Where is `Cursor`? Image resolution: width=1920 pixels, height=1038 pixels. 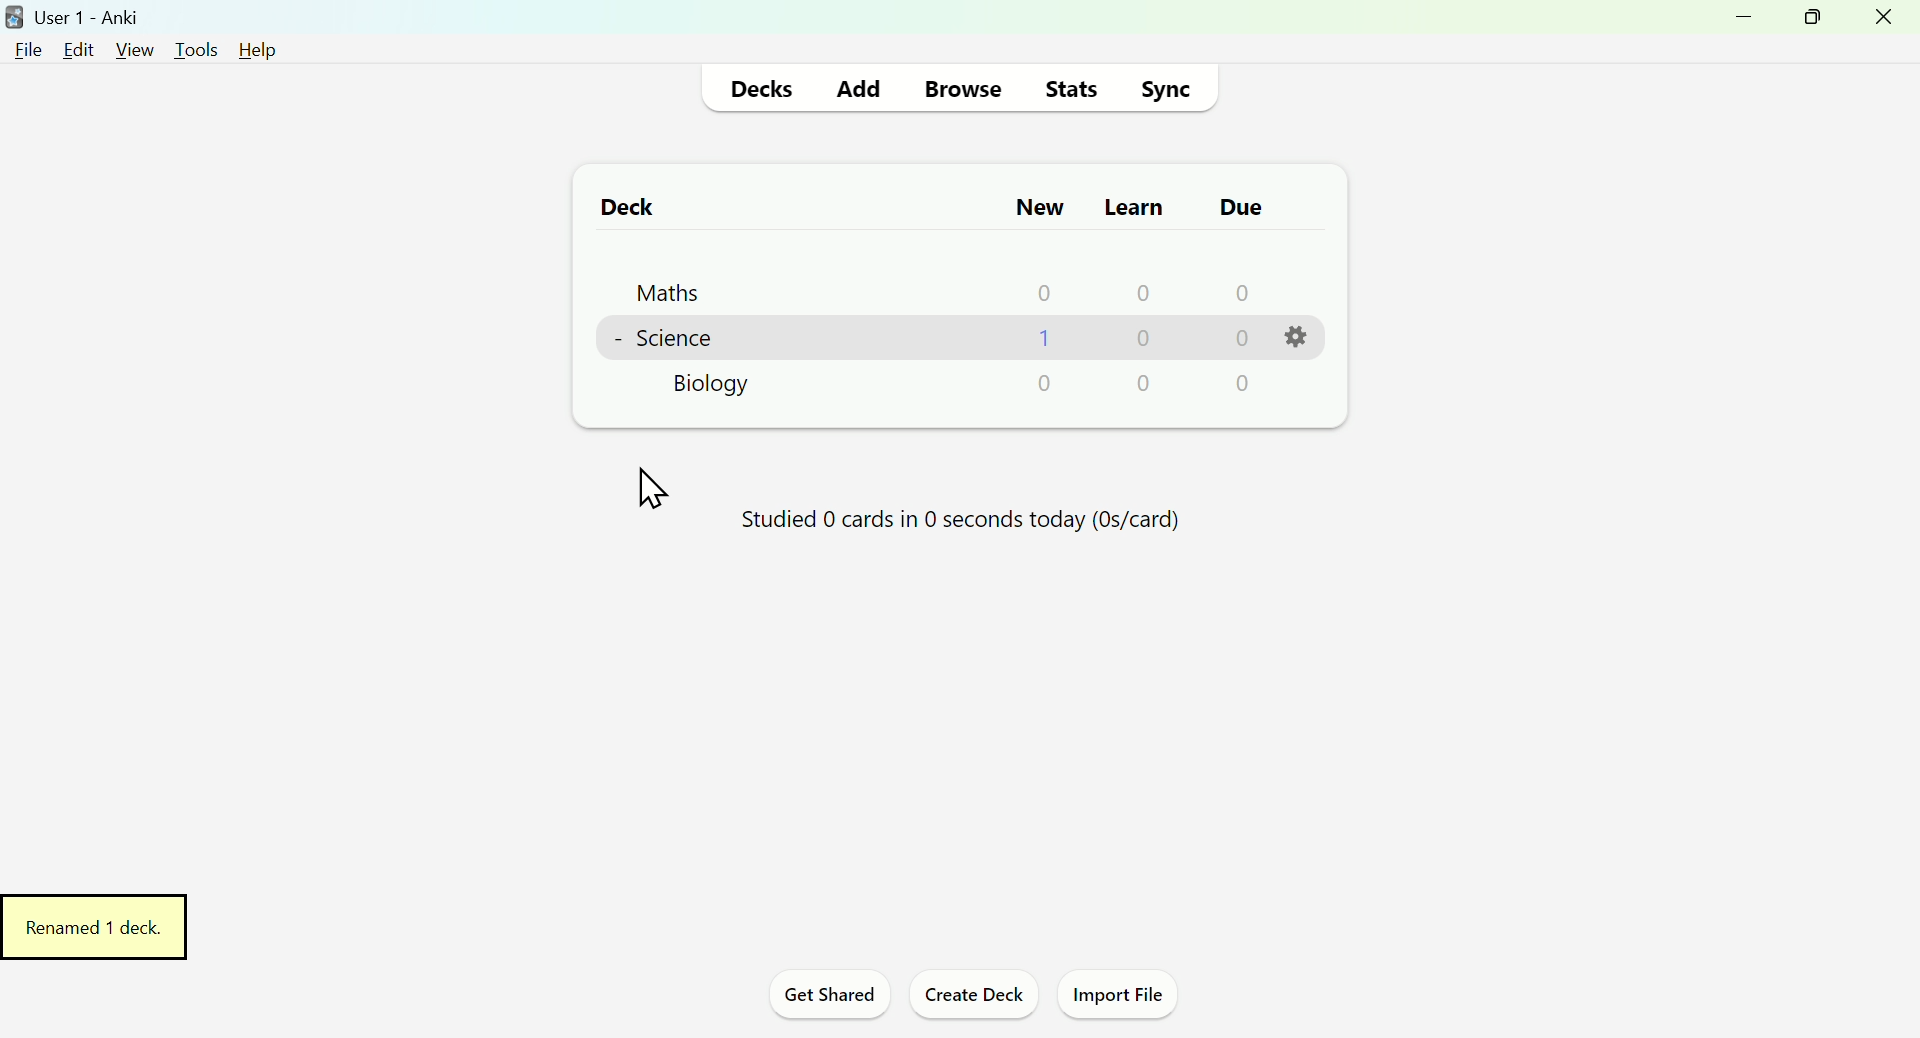 Cursor is located at coordinates (651, 491).